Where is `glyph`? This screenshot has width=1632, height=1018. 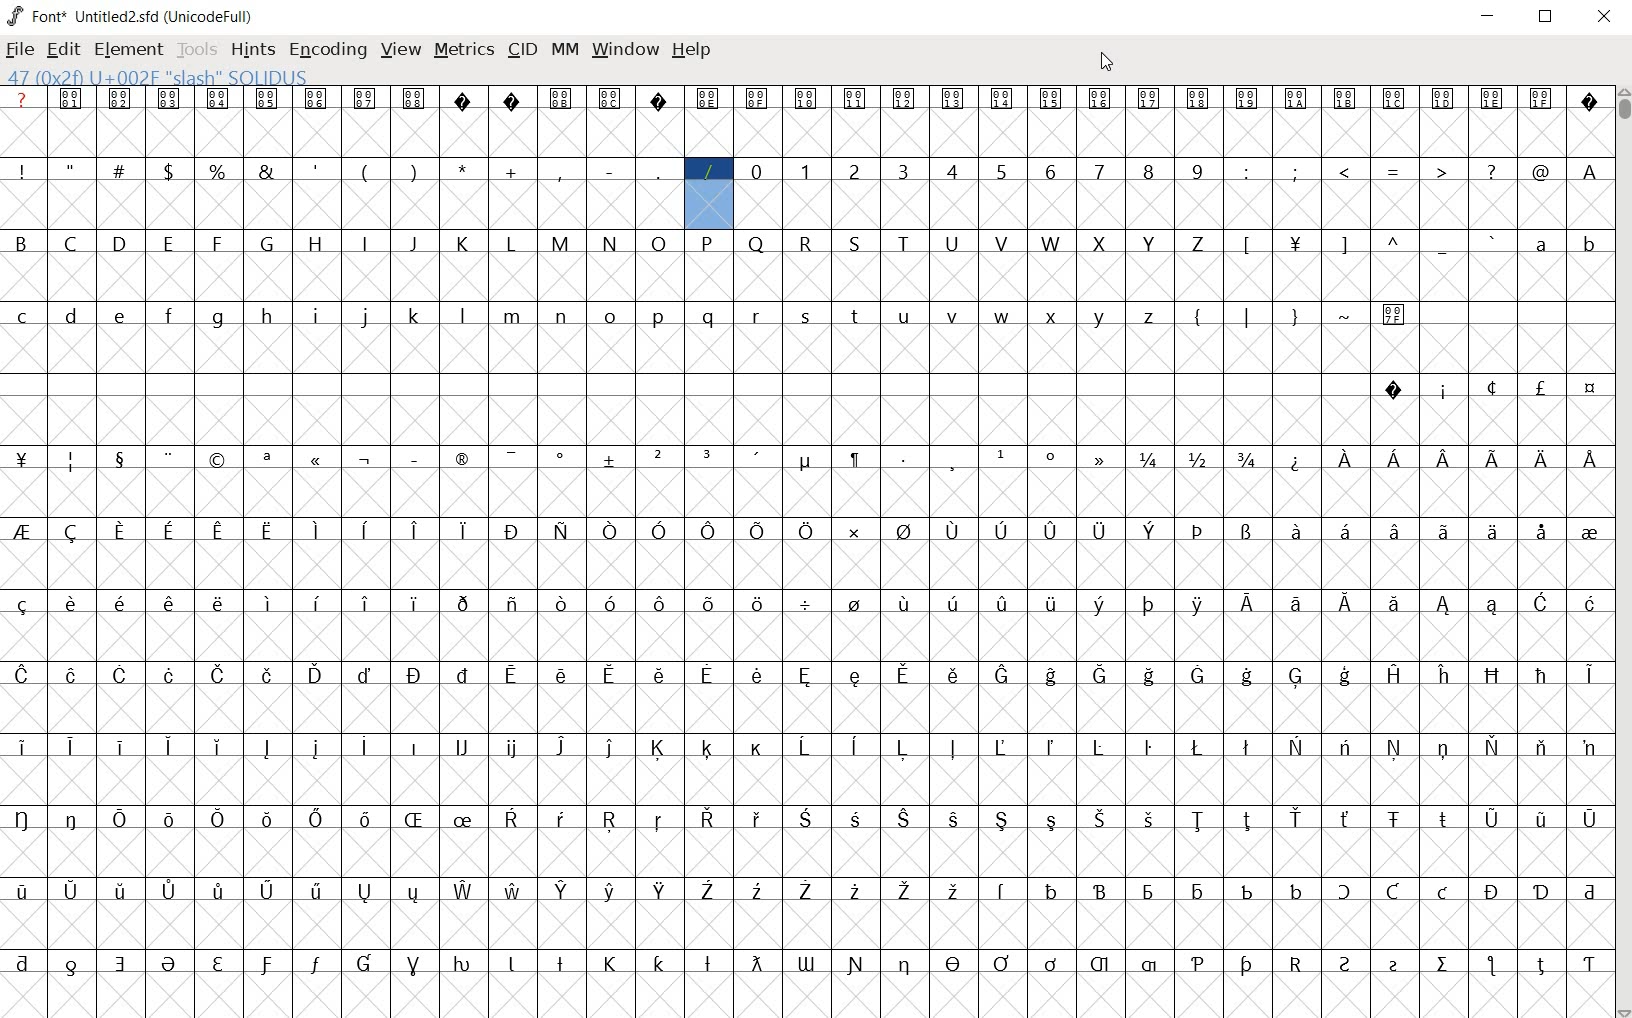
glyph is located at coordinates (659, 171).